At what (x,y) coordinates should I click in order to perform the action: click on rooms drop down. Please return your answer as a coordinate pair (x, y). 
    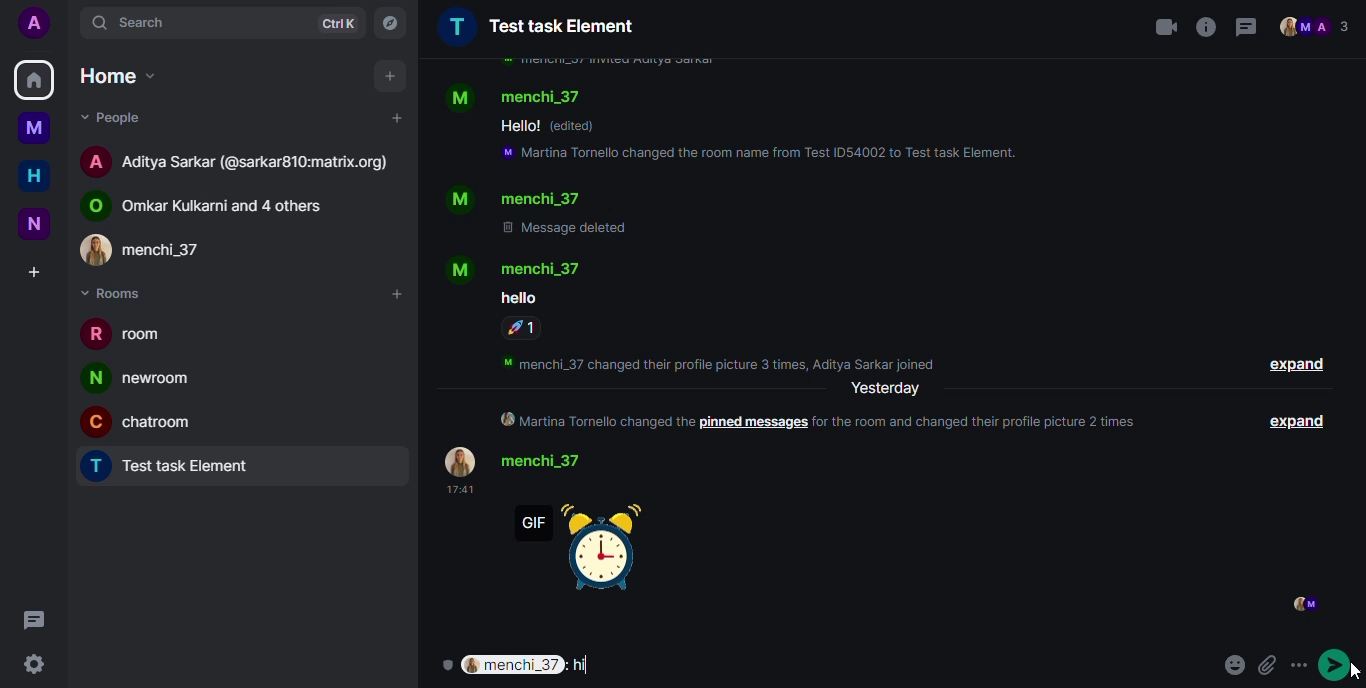
    Looking at the image, I should click on (119, 293).